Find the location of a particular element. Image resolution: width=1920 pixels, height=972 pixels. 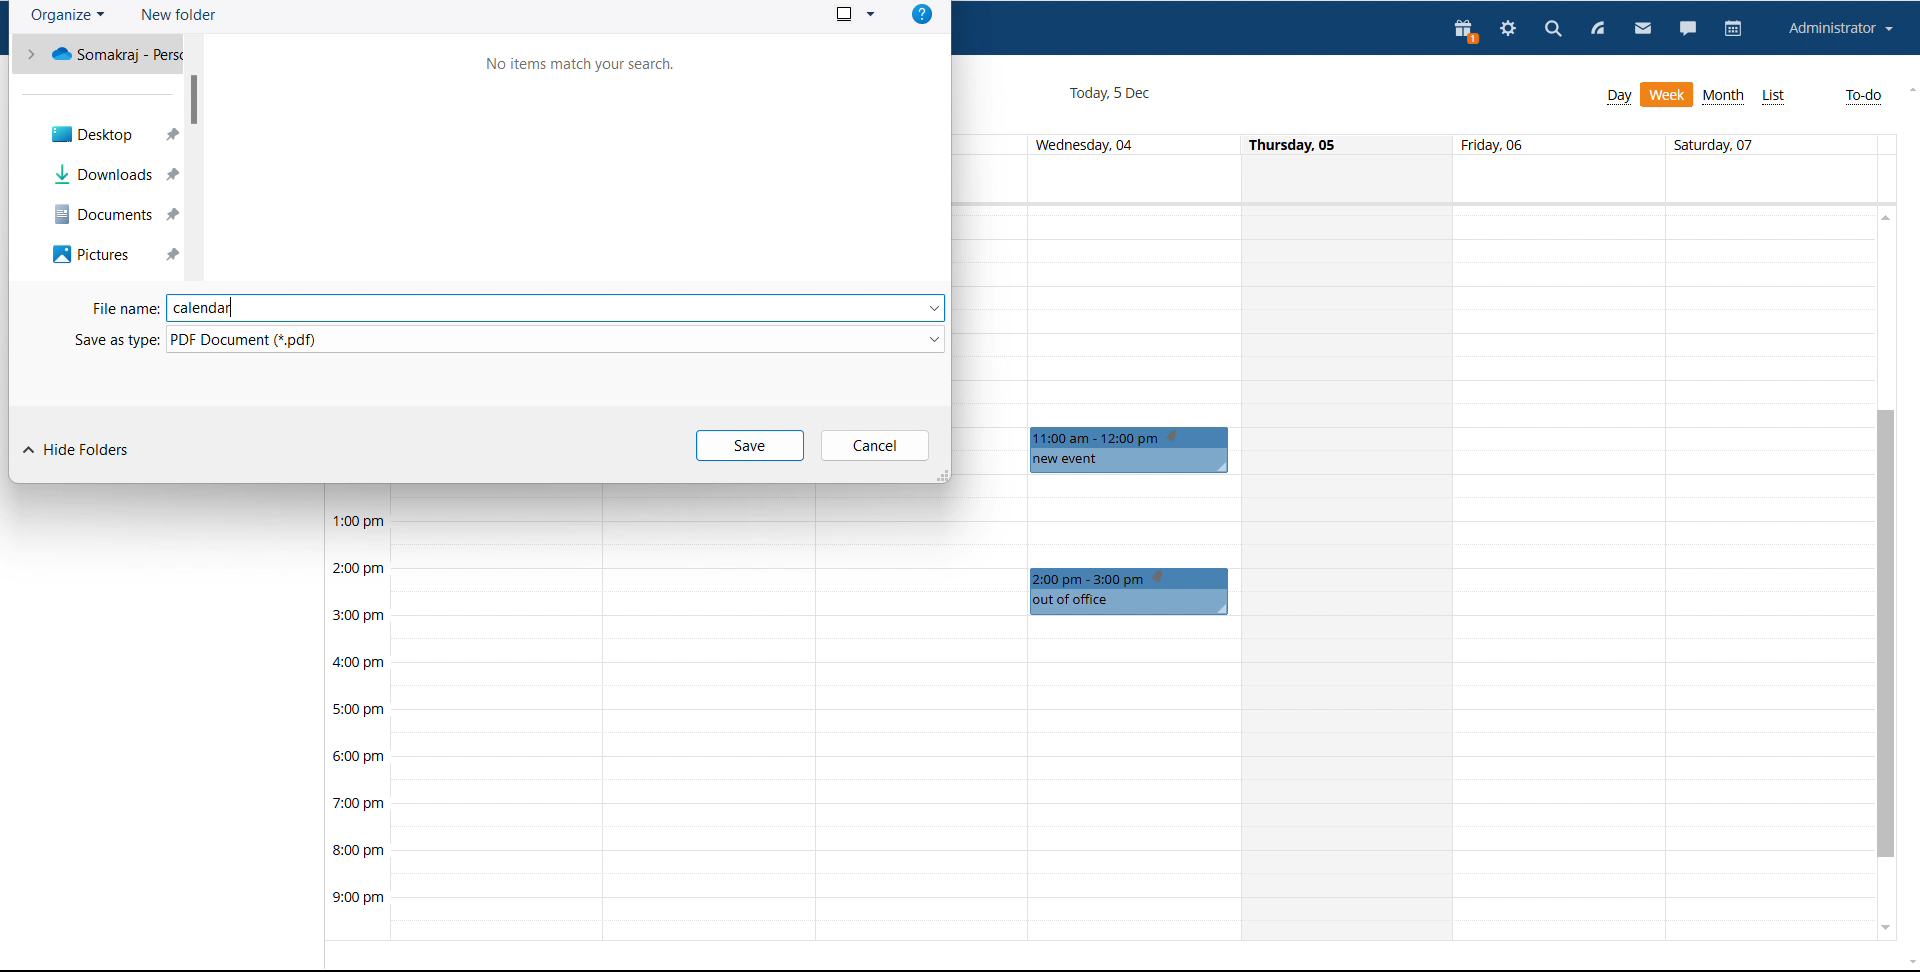

hide folders is located at coordinates (75, 451).